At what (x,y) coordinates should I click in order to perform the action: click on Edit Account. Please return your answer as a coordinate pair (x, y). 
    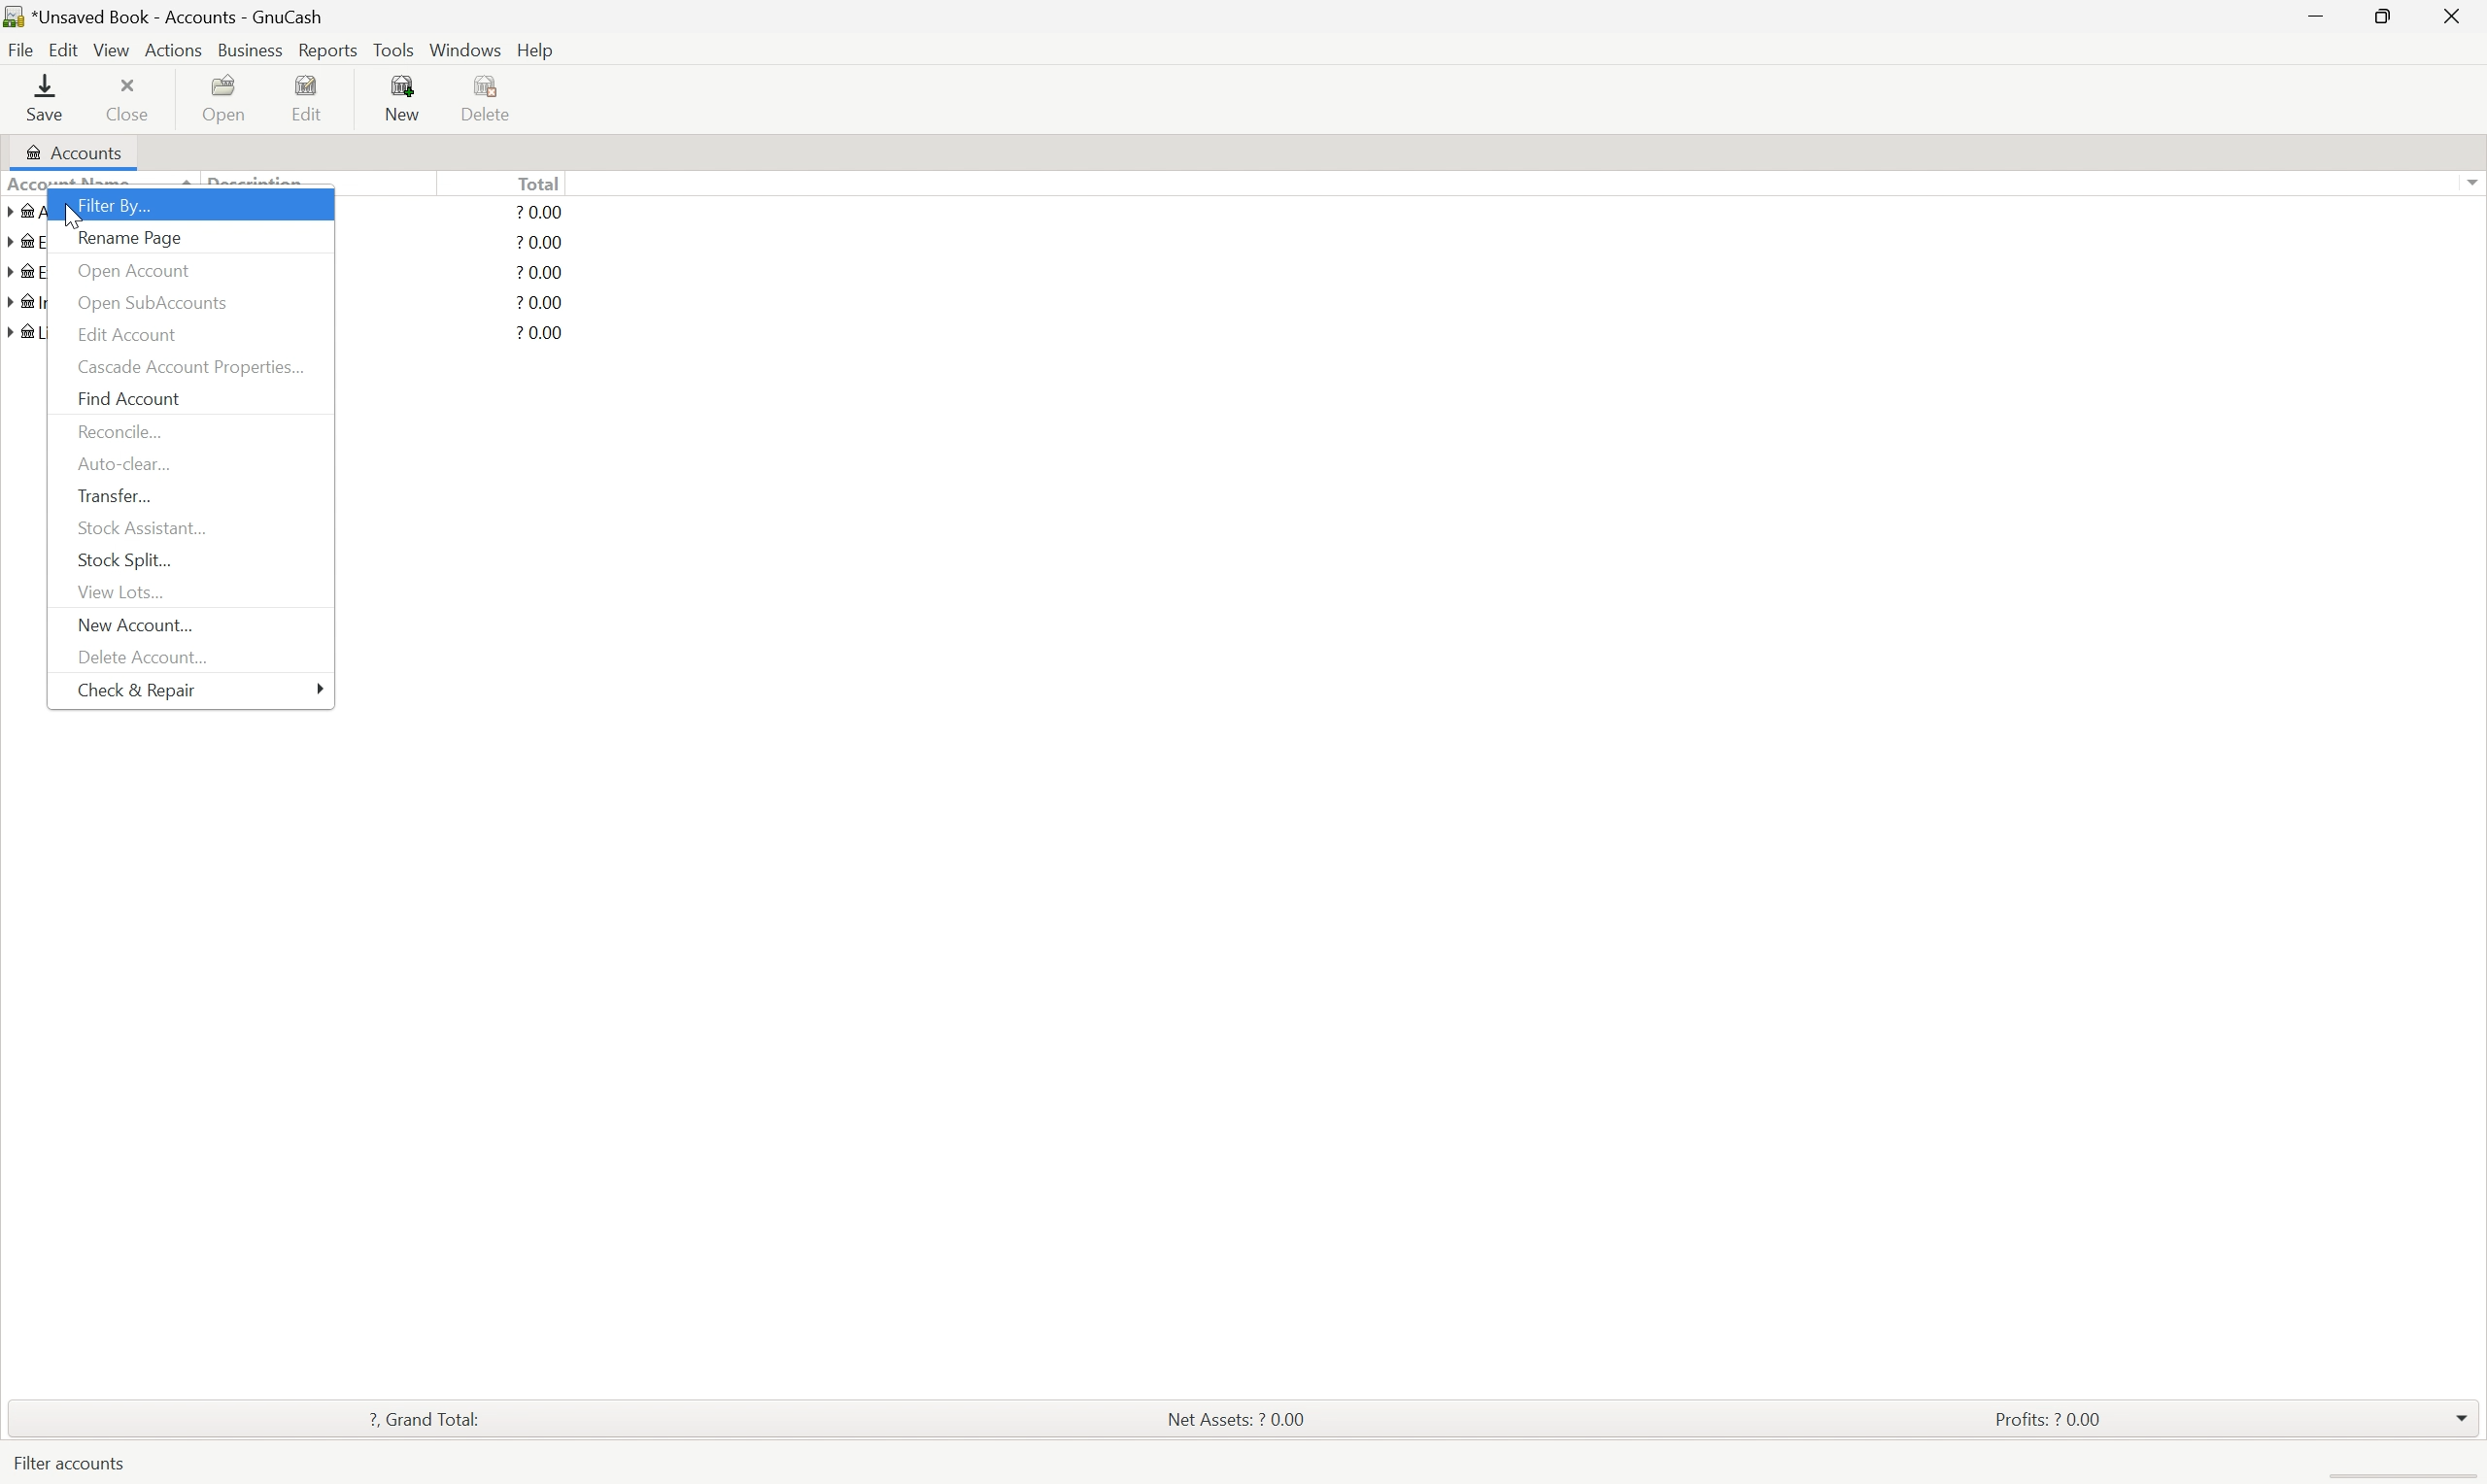
    Looking at the image, I should click on (129, 333).